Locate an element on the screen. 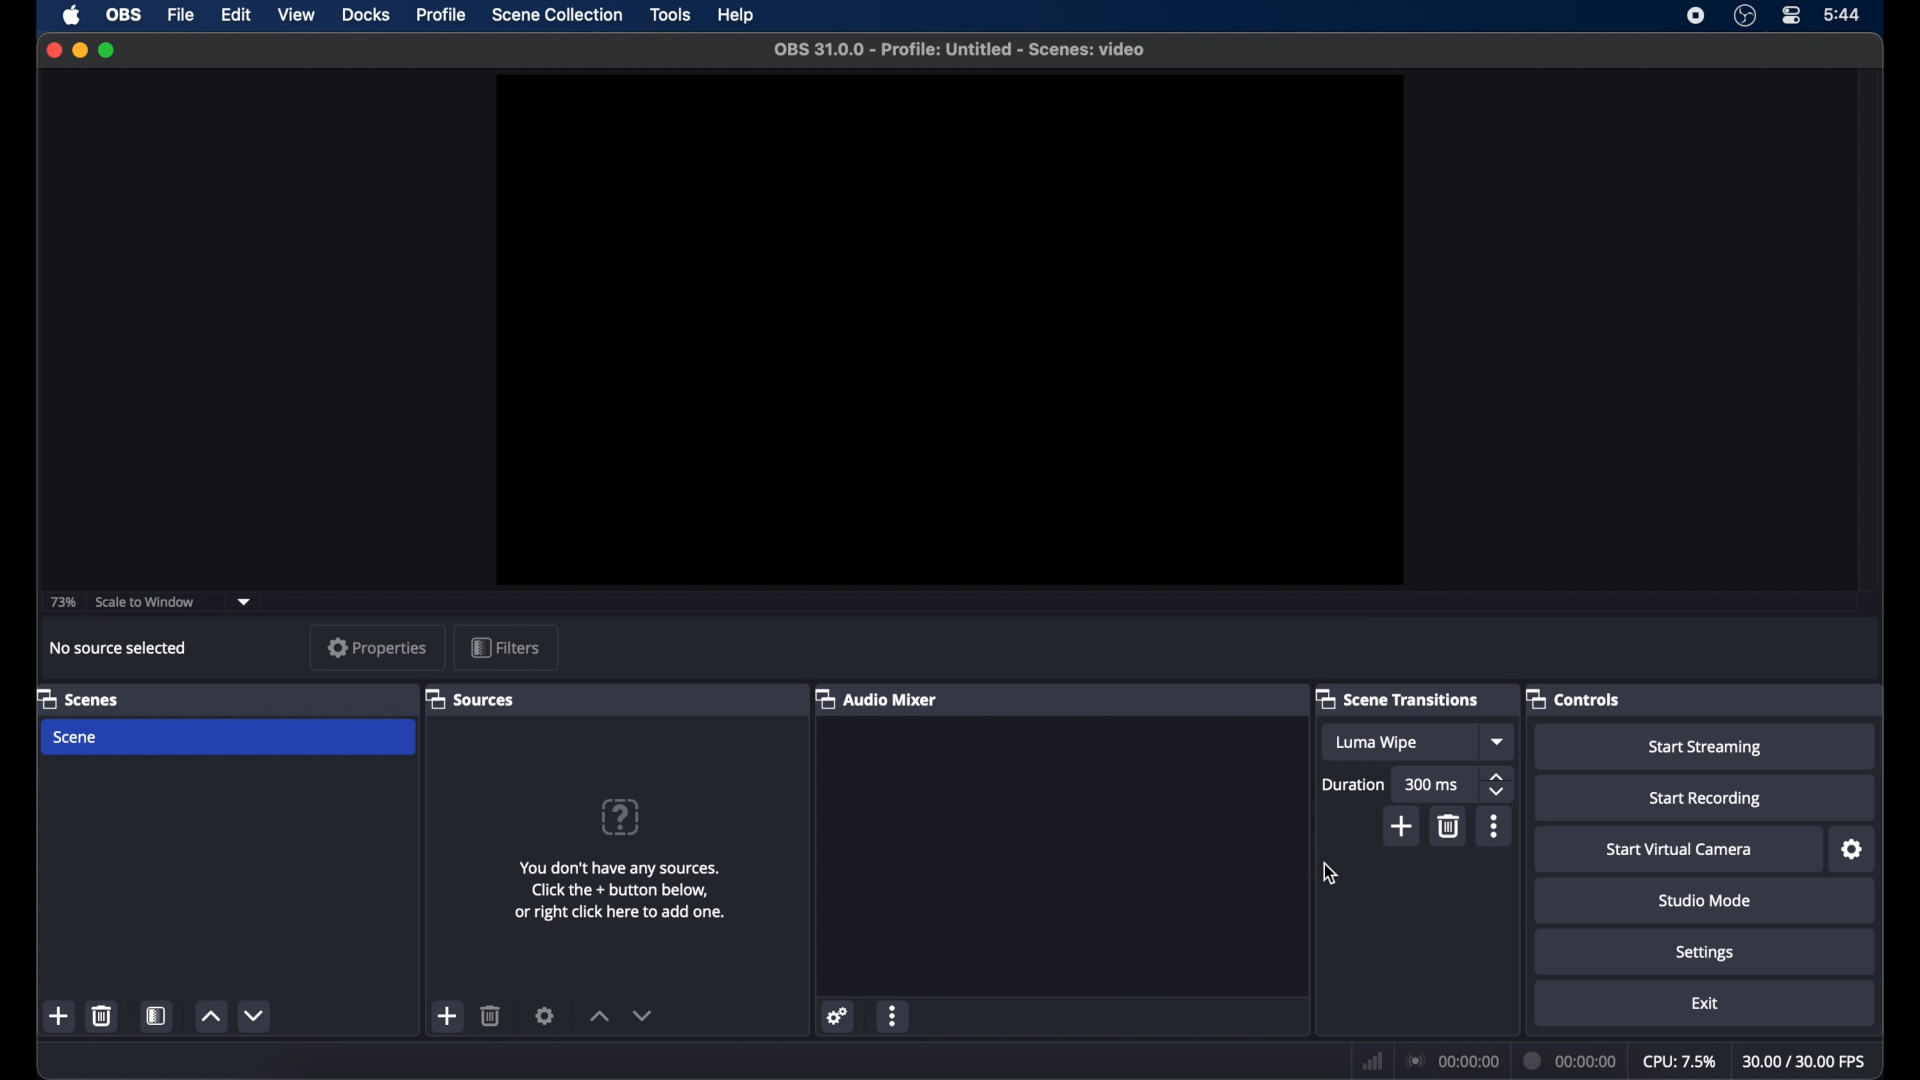 Image resolution: width=1920 pixels, height=1080 pixels. time is located at coordinates (1843, 16).